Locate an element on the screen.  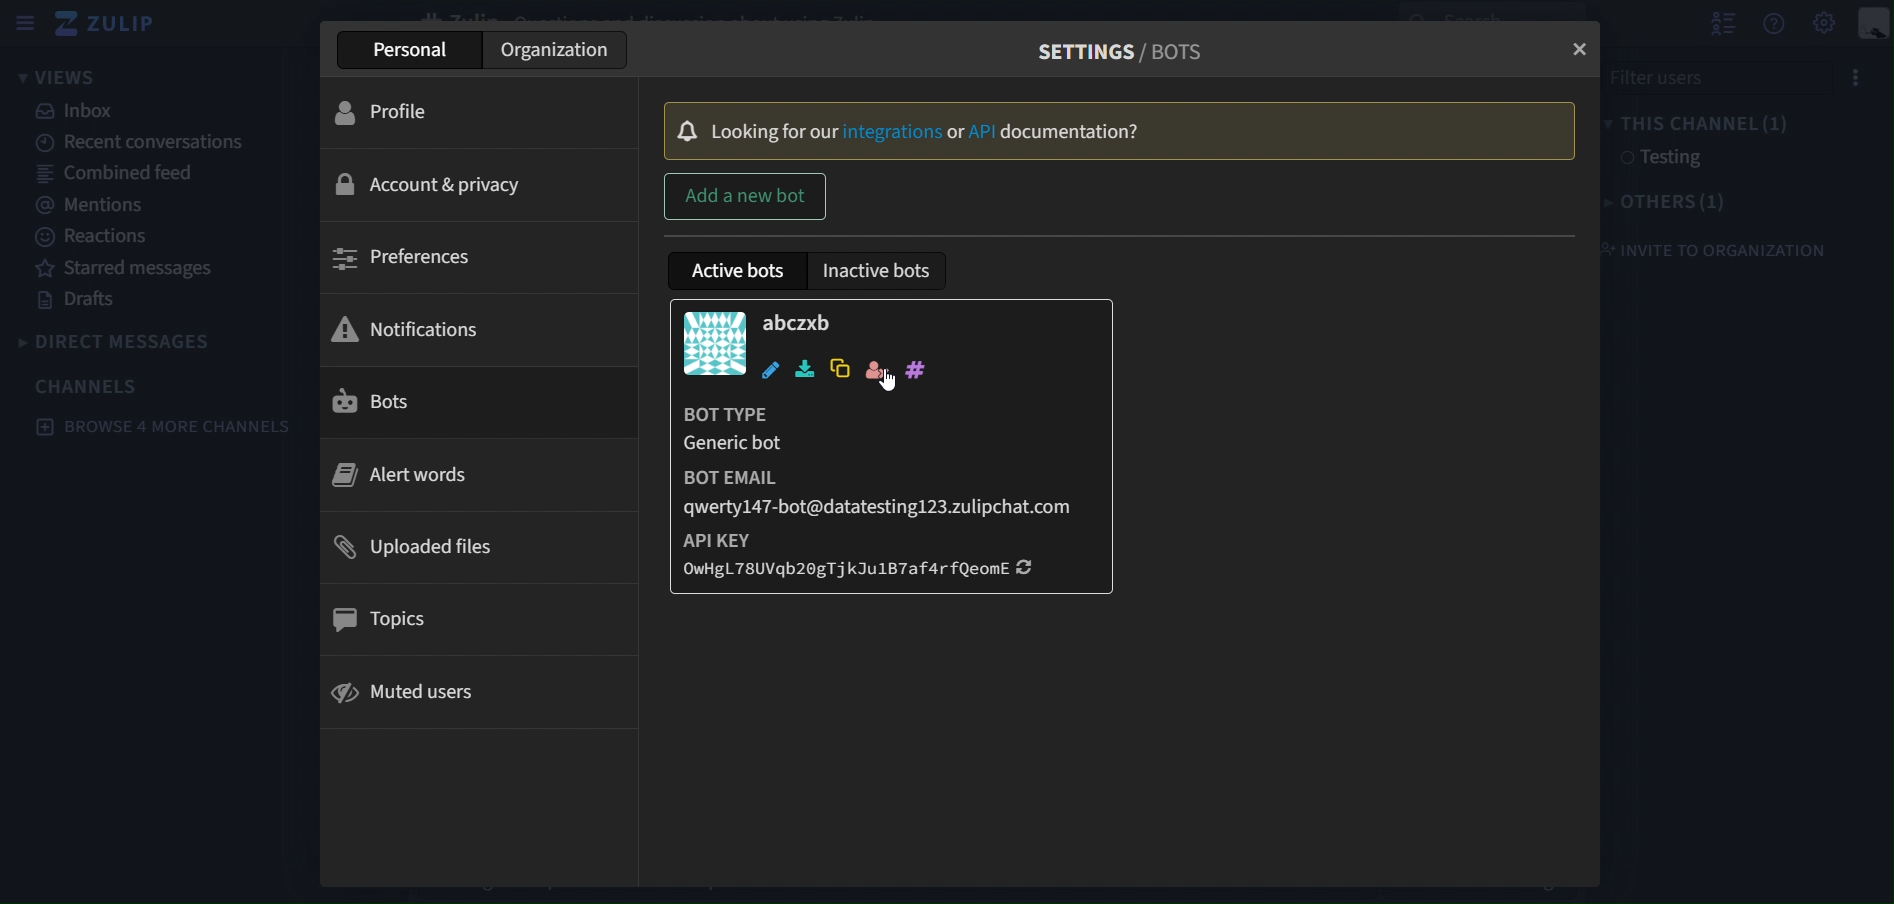
settings/bots is located at coordinates (1113, 48).